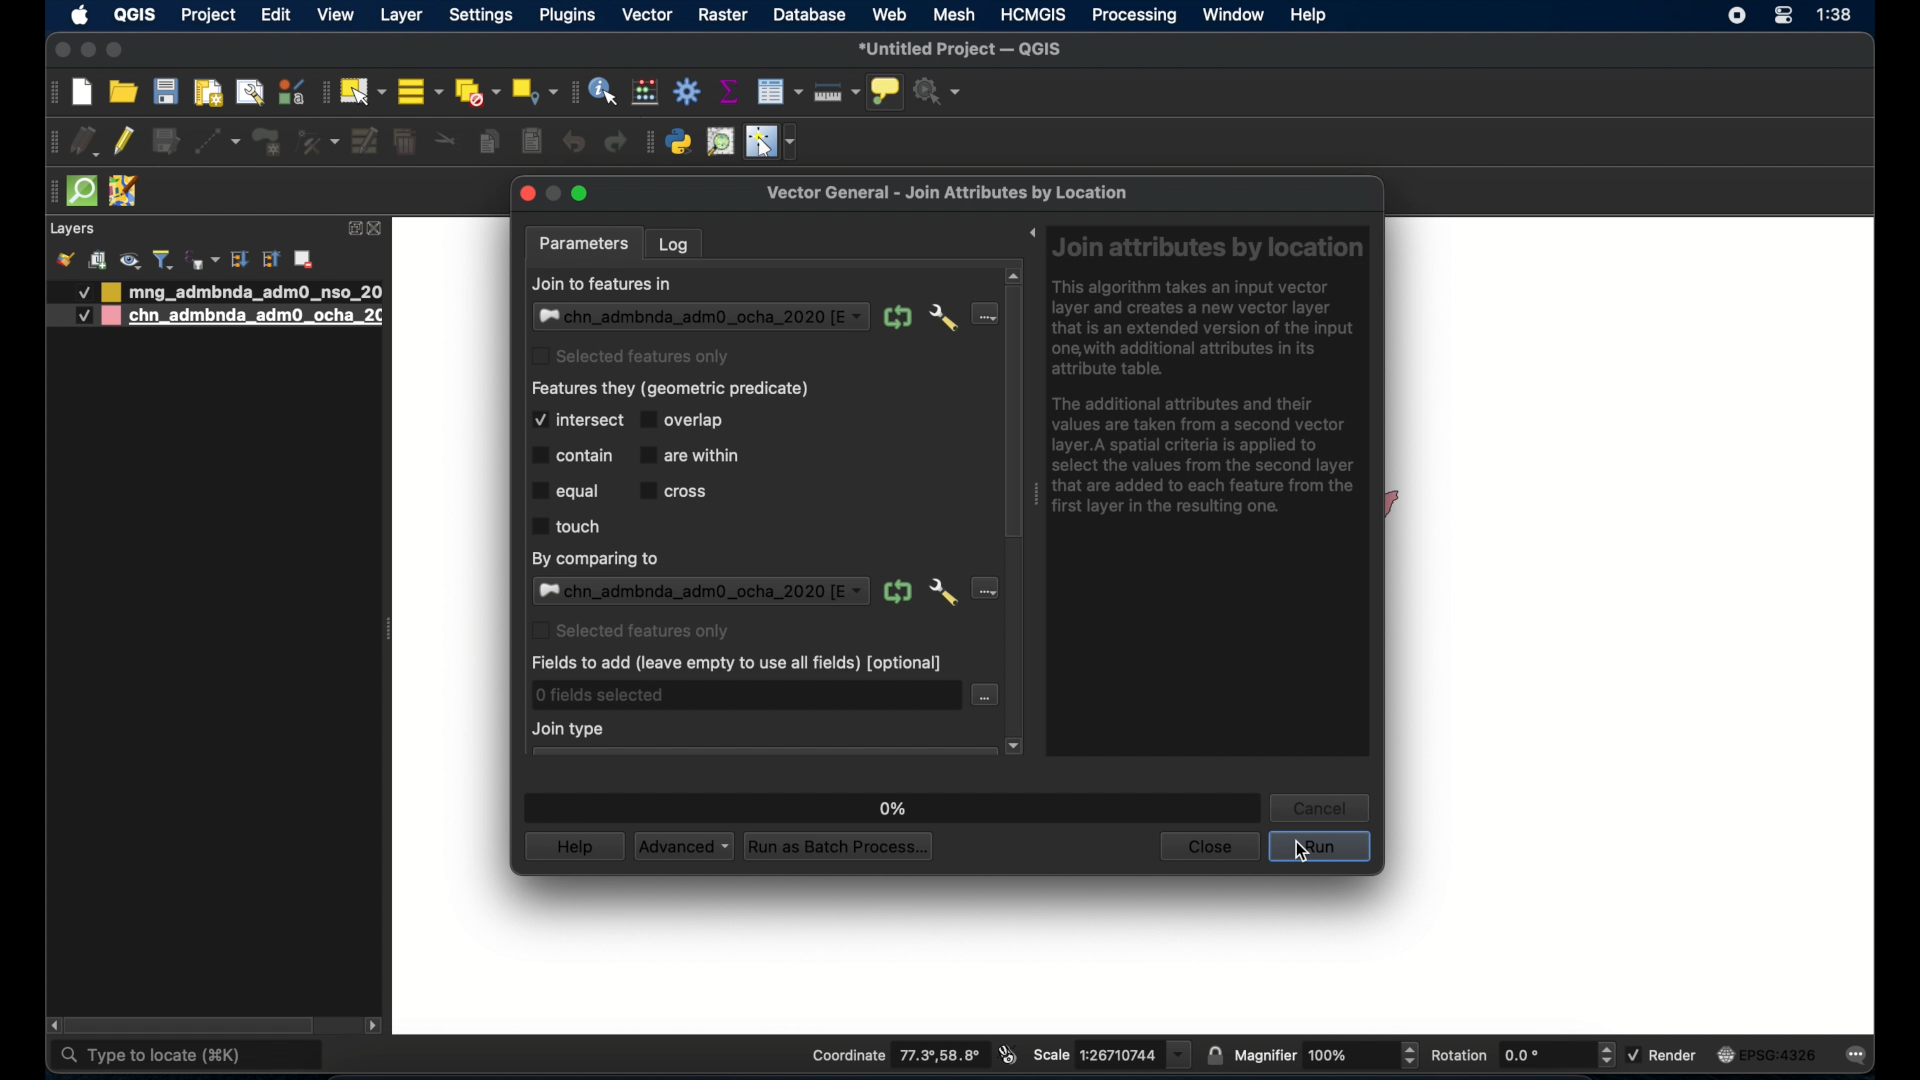 This screenshot has width=1920, height=1080. I want to click on switches cursor to configurable pointer, so click(774, 142).